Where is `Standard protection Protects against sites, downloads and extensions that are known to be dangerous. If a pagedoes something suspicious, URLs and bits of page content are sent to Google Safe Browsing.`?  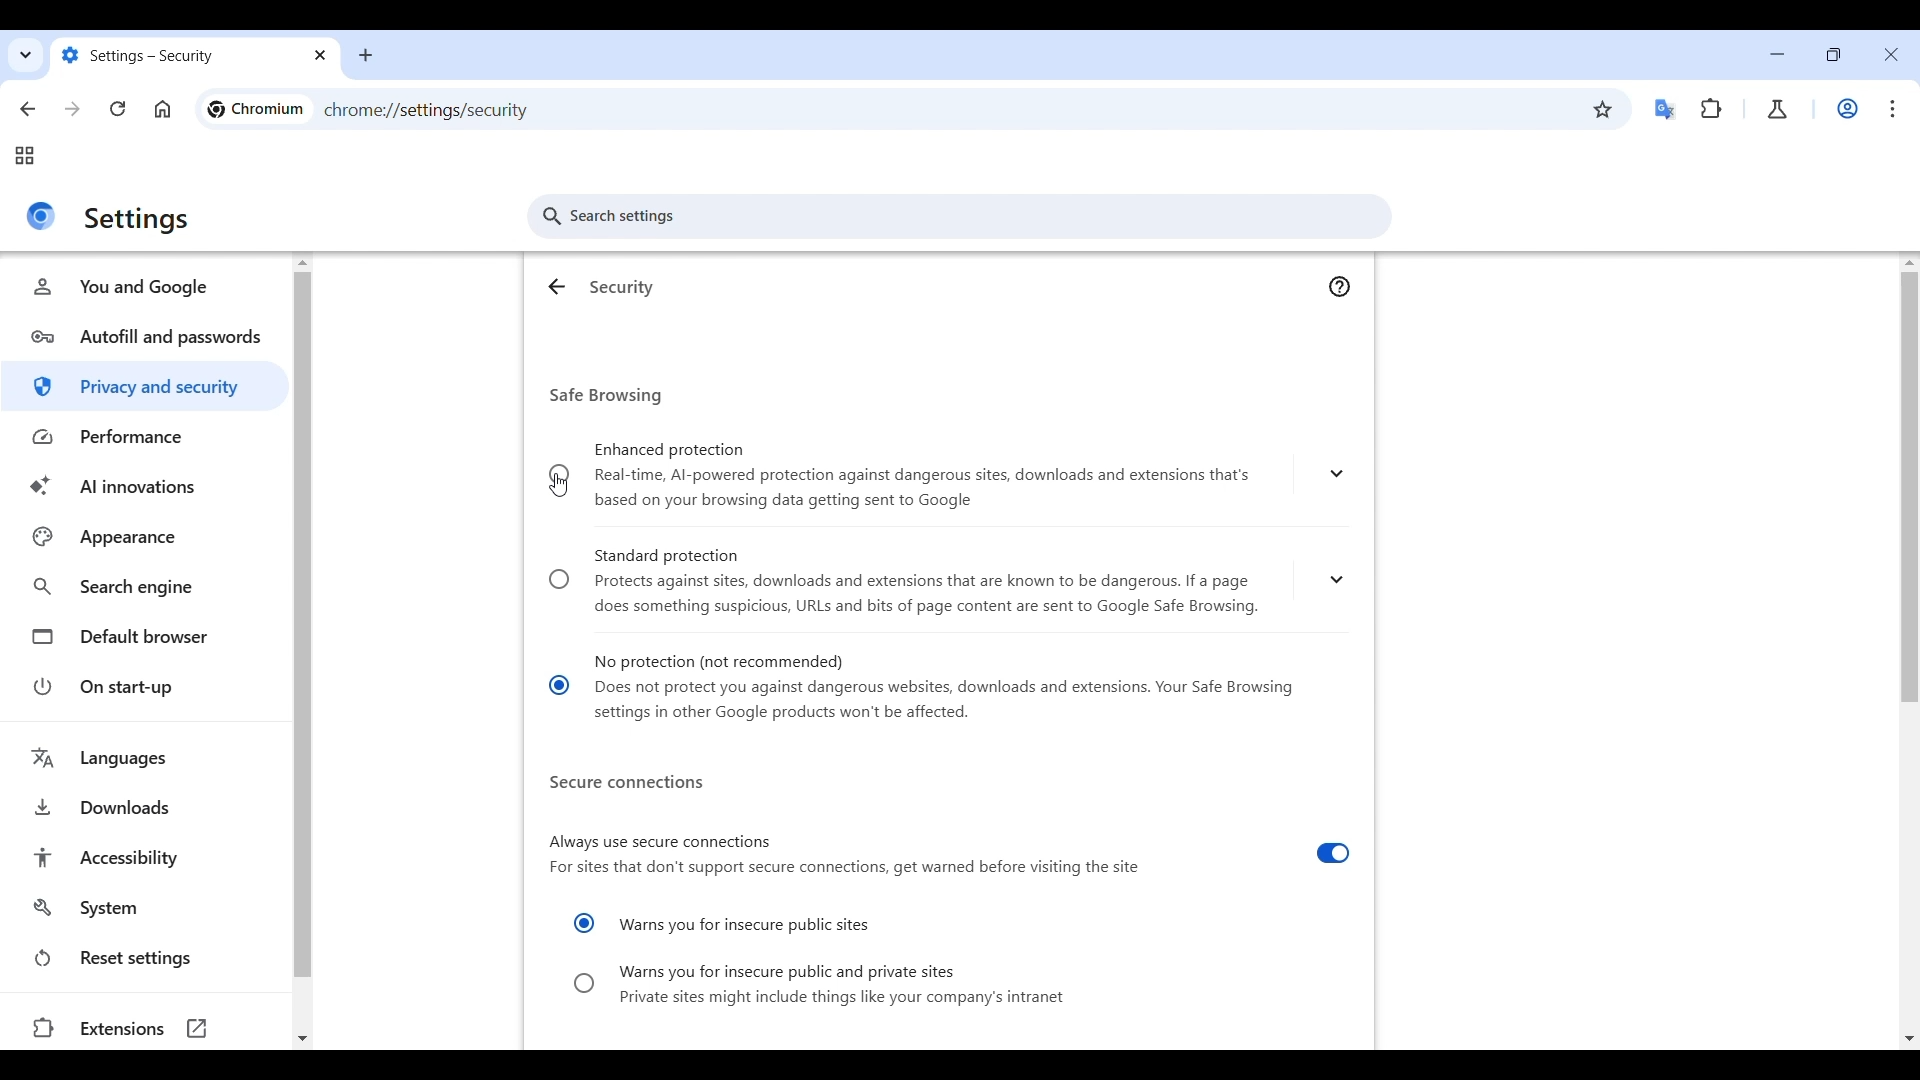
Standard protection Protects against sites, downloads and extensions that are known to be dangerous. If a pagedoes something suspicious, URLs and bits of page content are sent to Google Safe Browsing. is located at coordinates (908, 590).